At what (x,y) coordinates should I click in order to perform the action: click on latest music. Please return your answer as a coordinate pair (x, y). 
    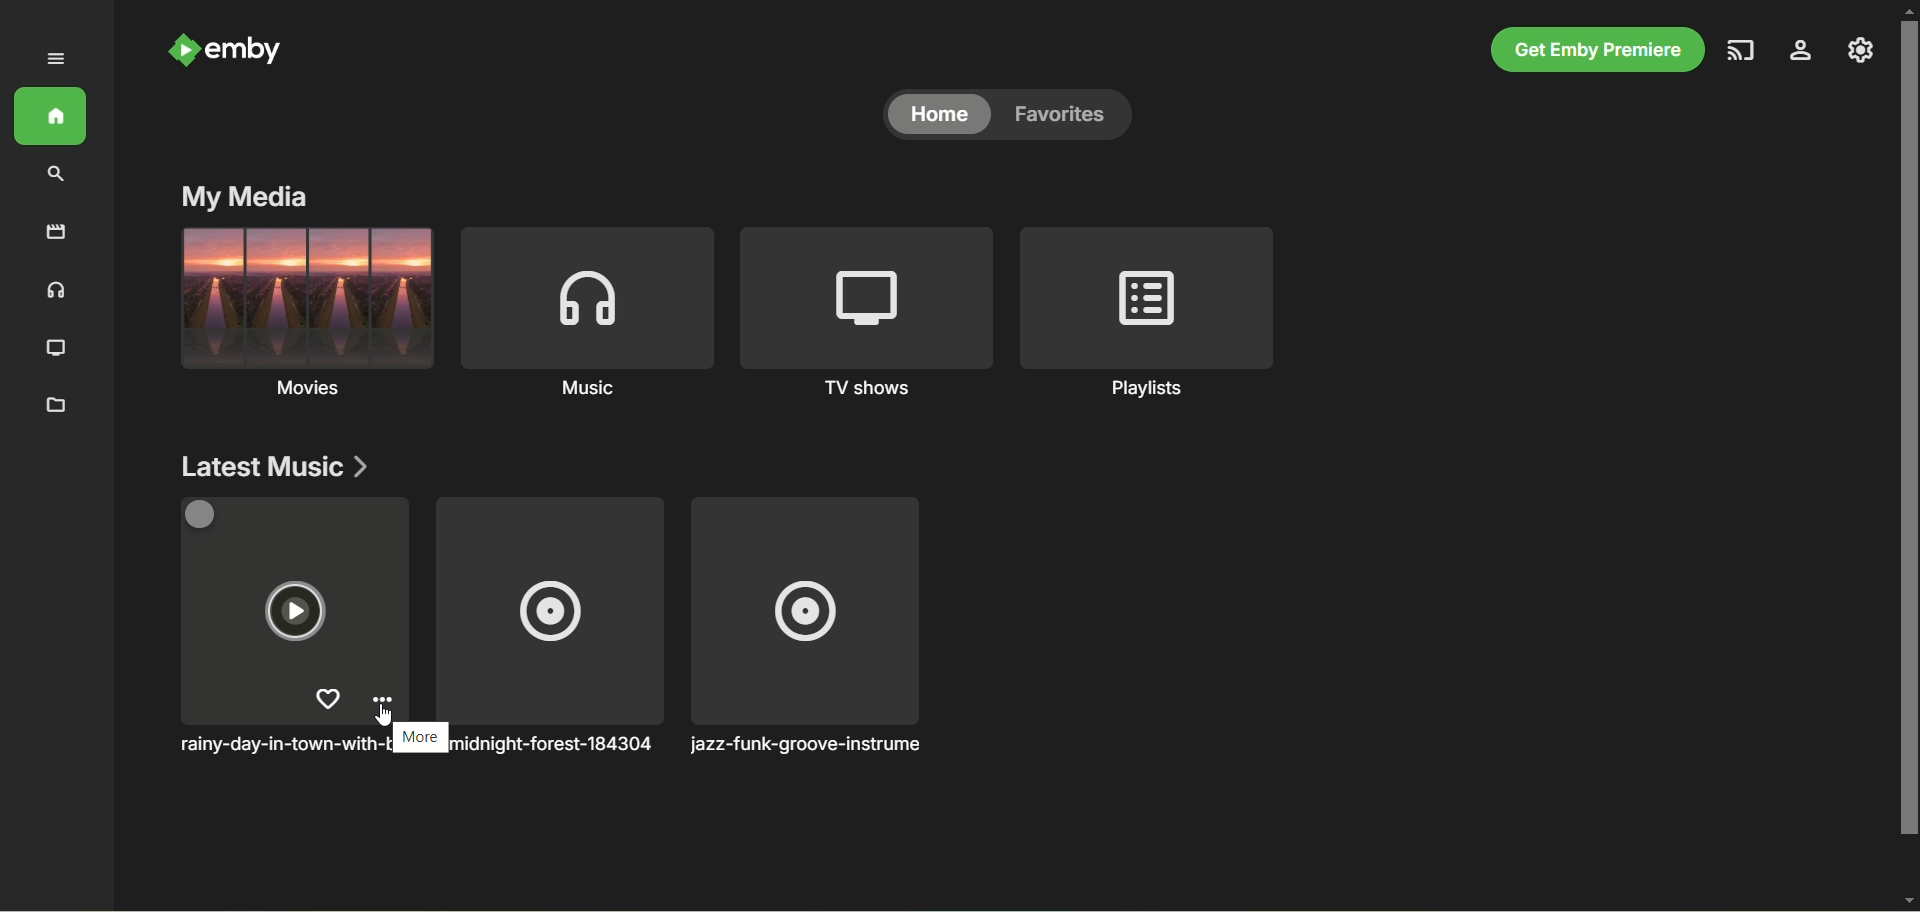
    Looking at the image, I should click on (274, 466).